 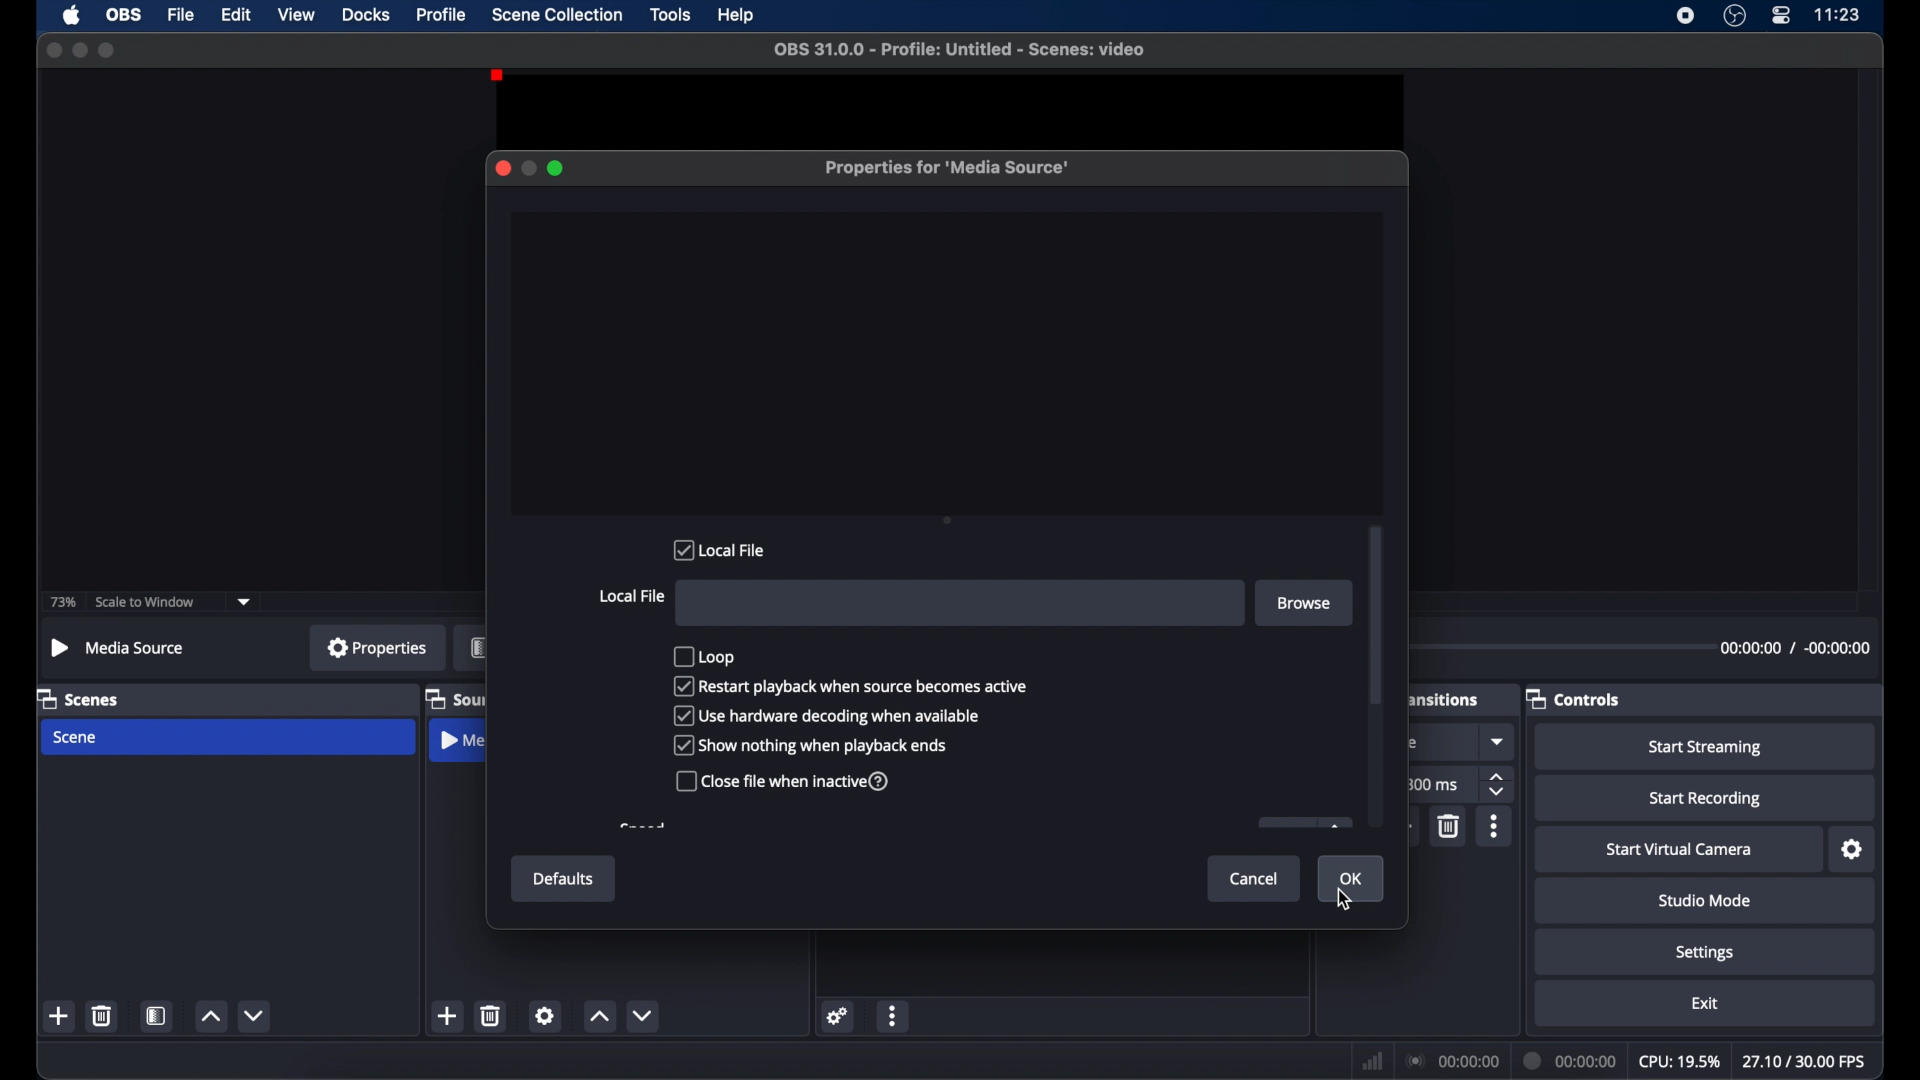 I want to click on scene filters, so click(x=158, y=1016).